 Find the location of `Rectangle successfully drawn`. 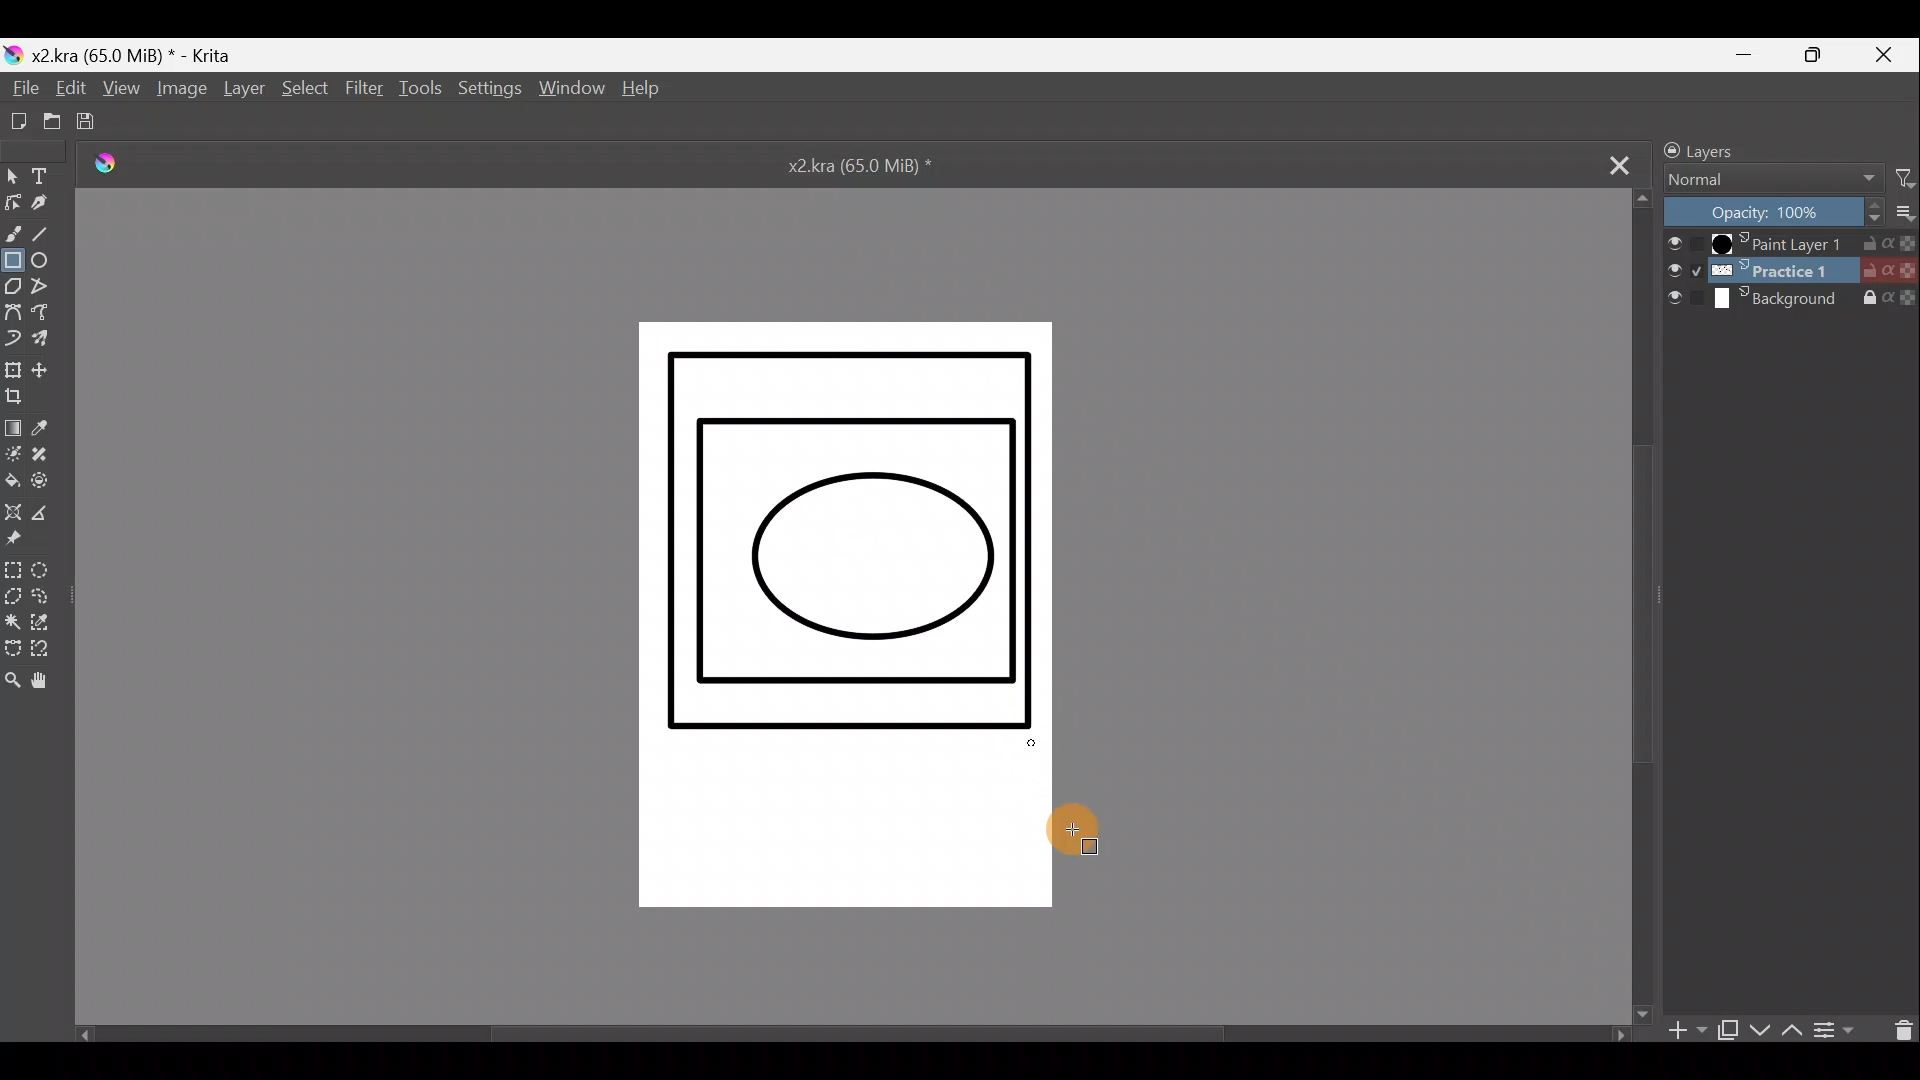

Rectangle successfully drawn is located at coordinates (848, 539).